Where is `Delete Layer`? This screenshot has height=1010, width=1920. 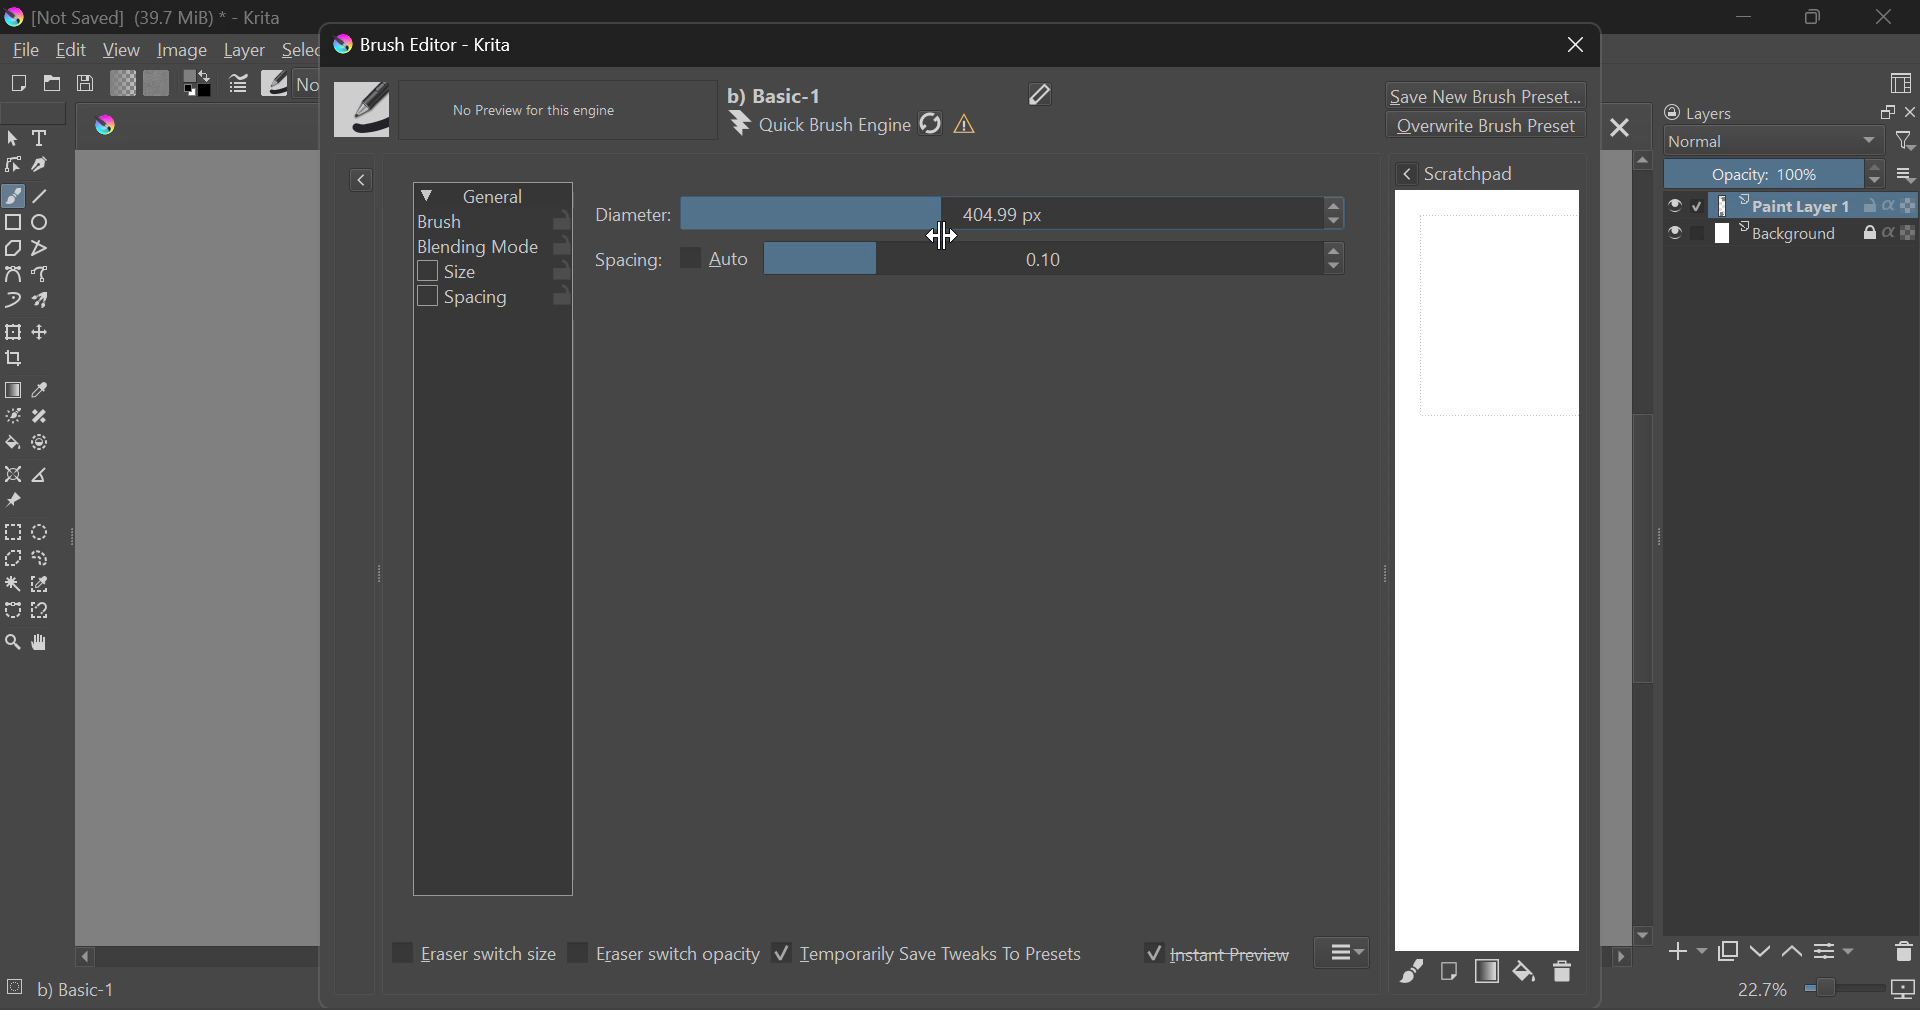
Delete Layer is located at coordinates (1903, 950).